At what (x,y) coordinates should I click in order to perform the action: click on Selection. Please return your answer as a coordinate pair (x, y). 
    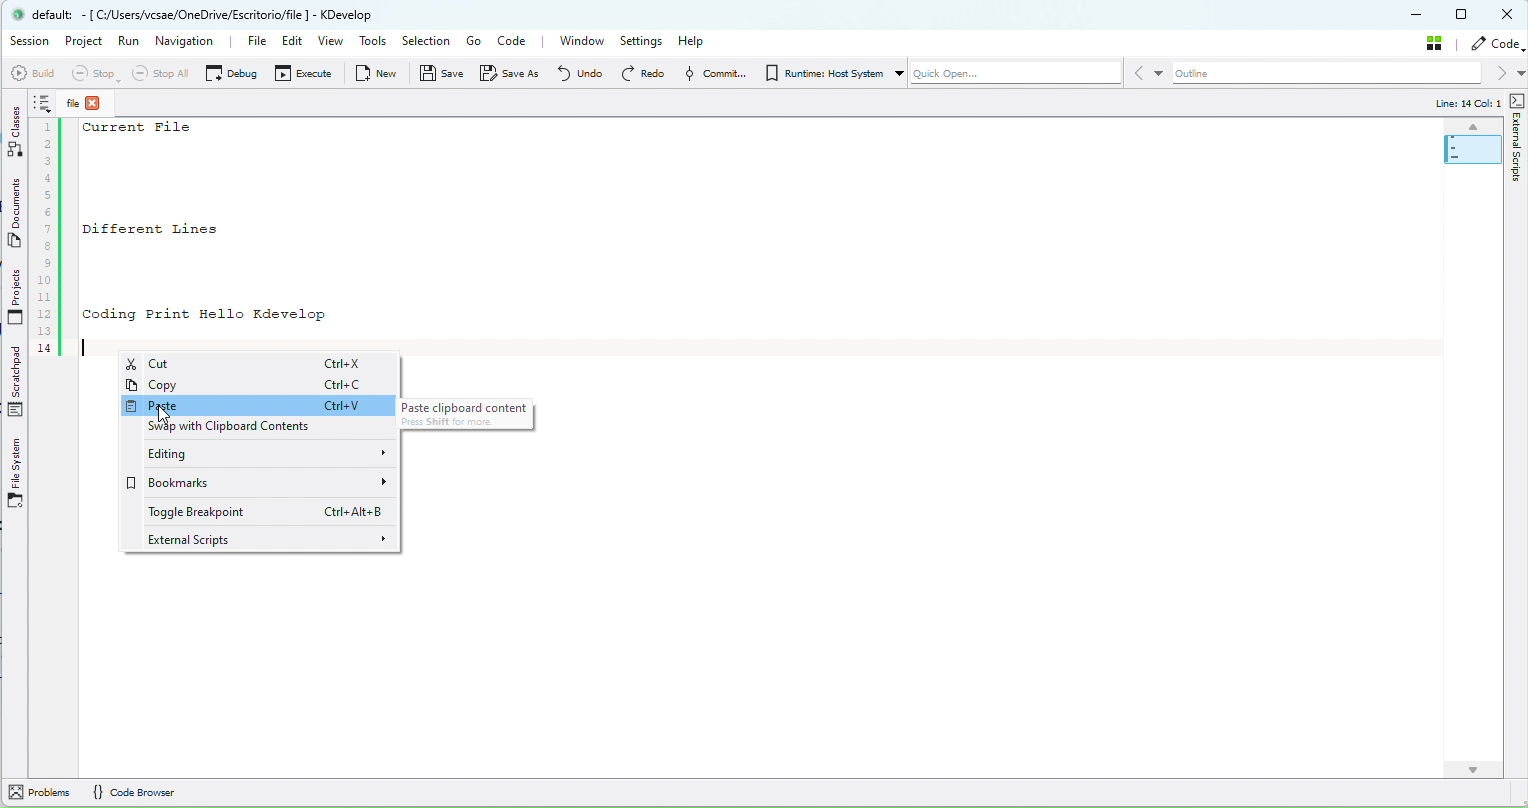
    Looking at the image, I should click on (425, 42).